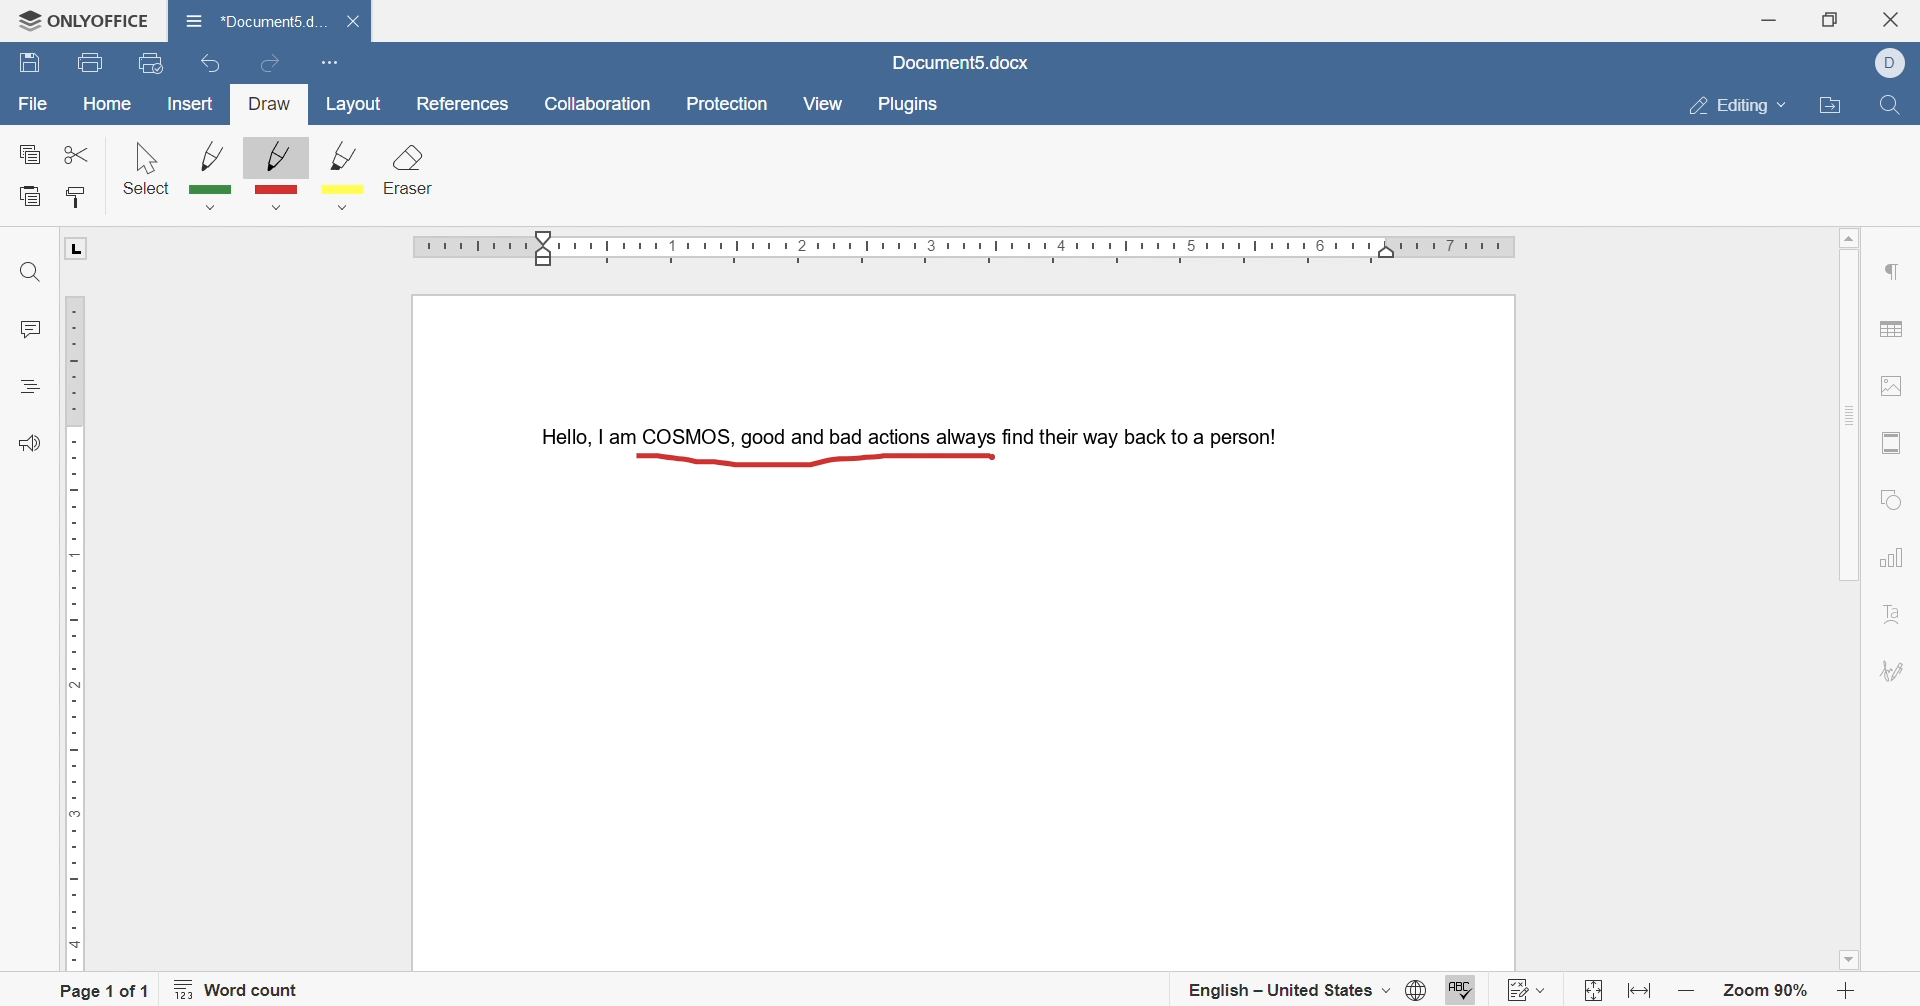 The height and width of the screenshot is (1006, 1920). What do you see at coordinates (1834, 108) in the screenshot?
I see `open file location` at bounding box center [1834, 108].